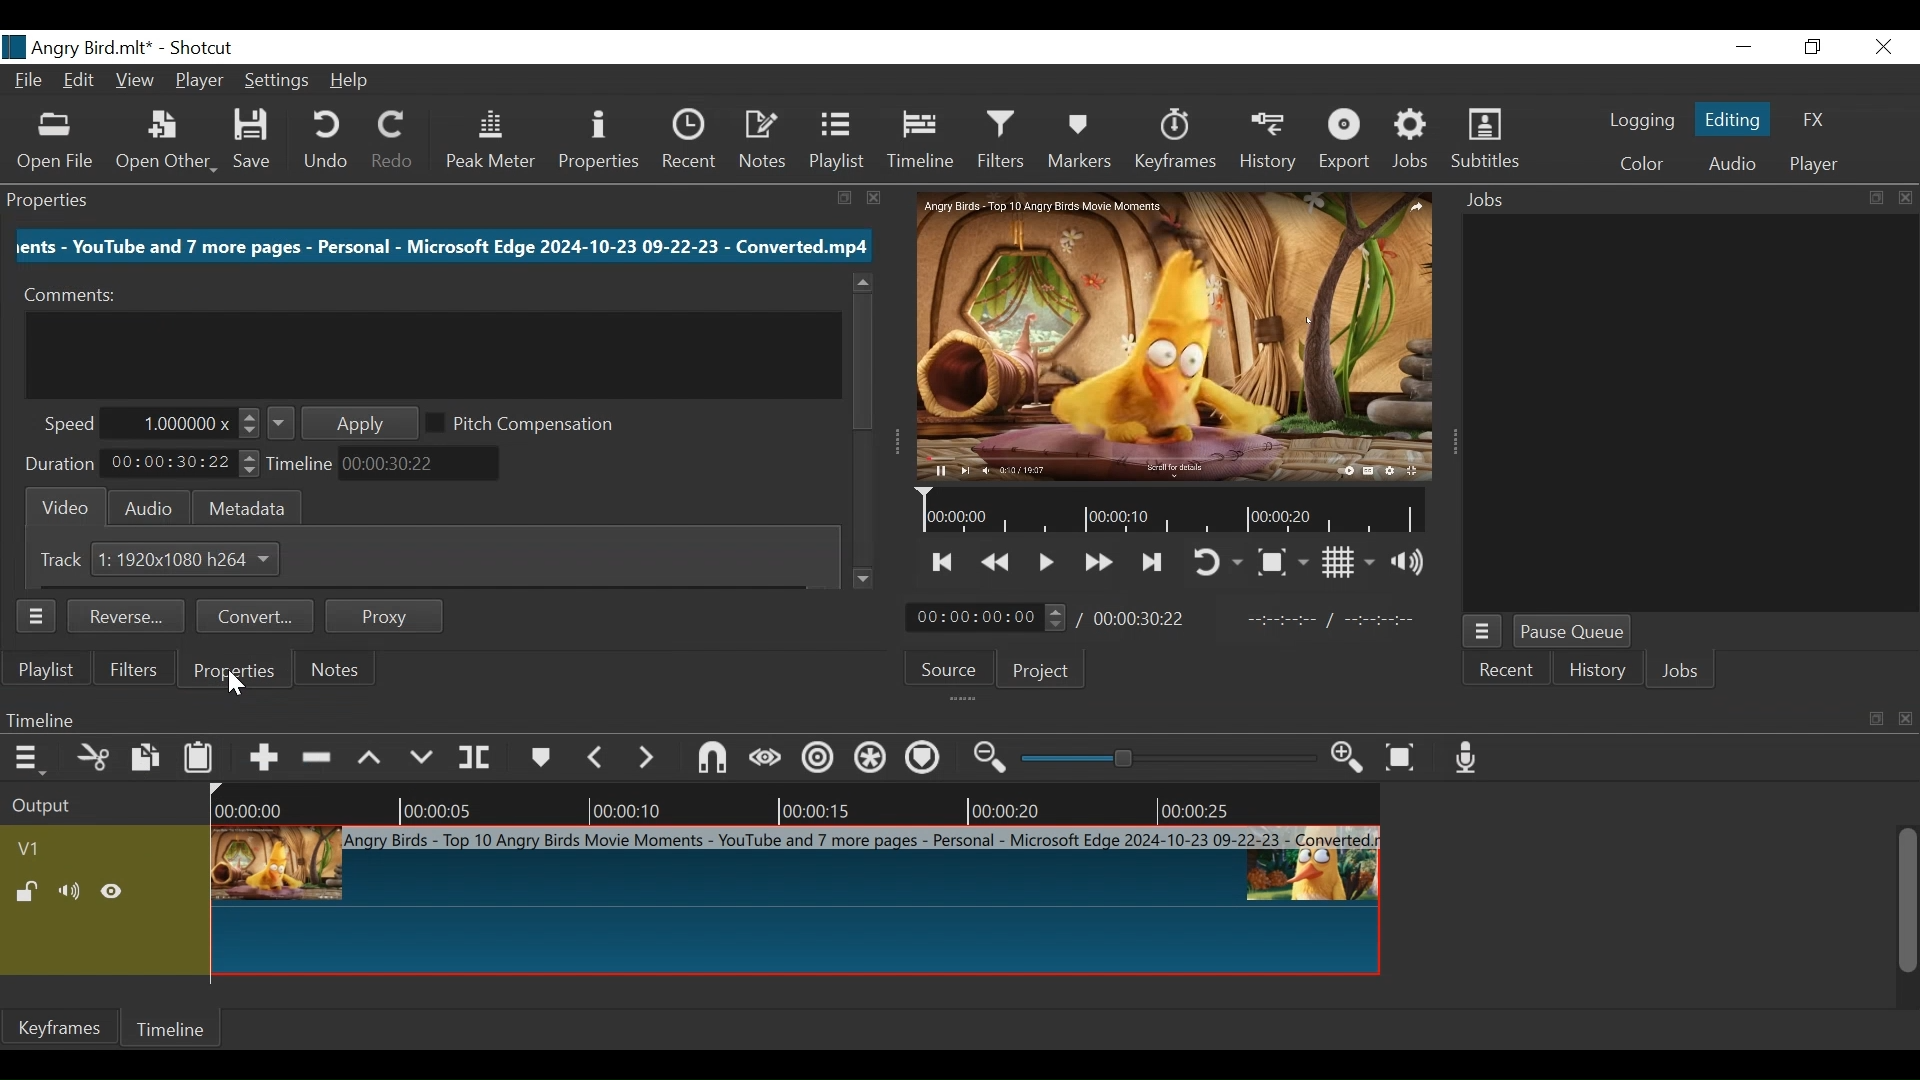  What do you see at coordinates (280, 82) in the screenshot?
I see `Settings` at bounding box center [280, 82].